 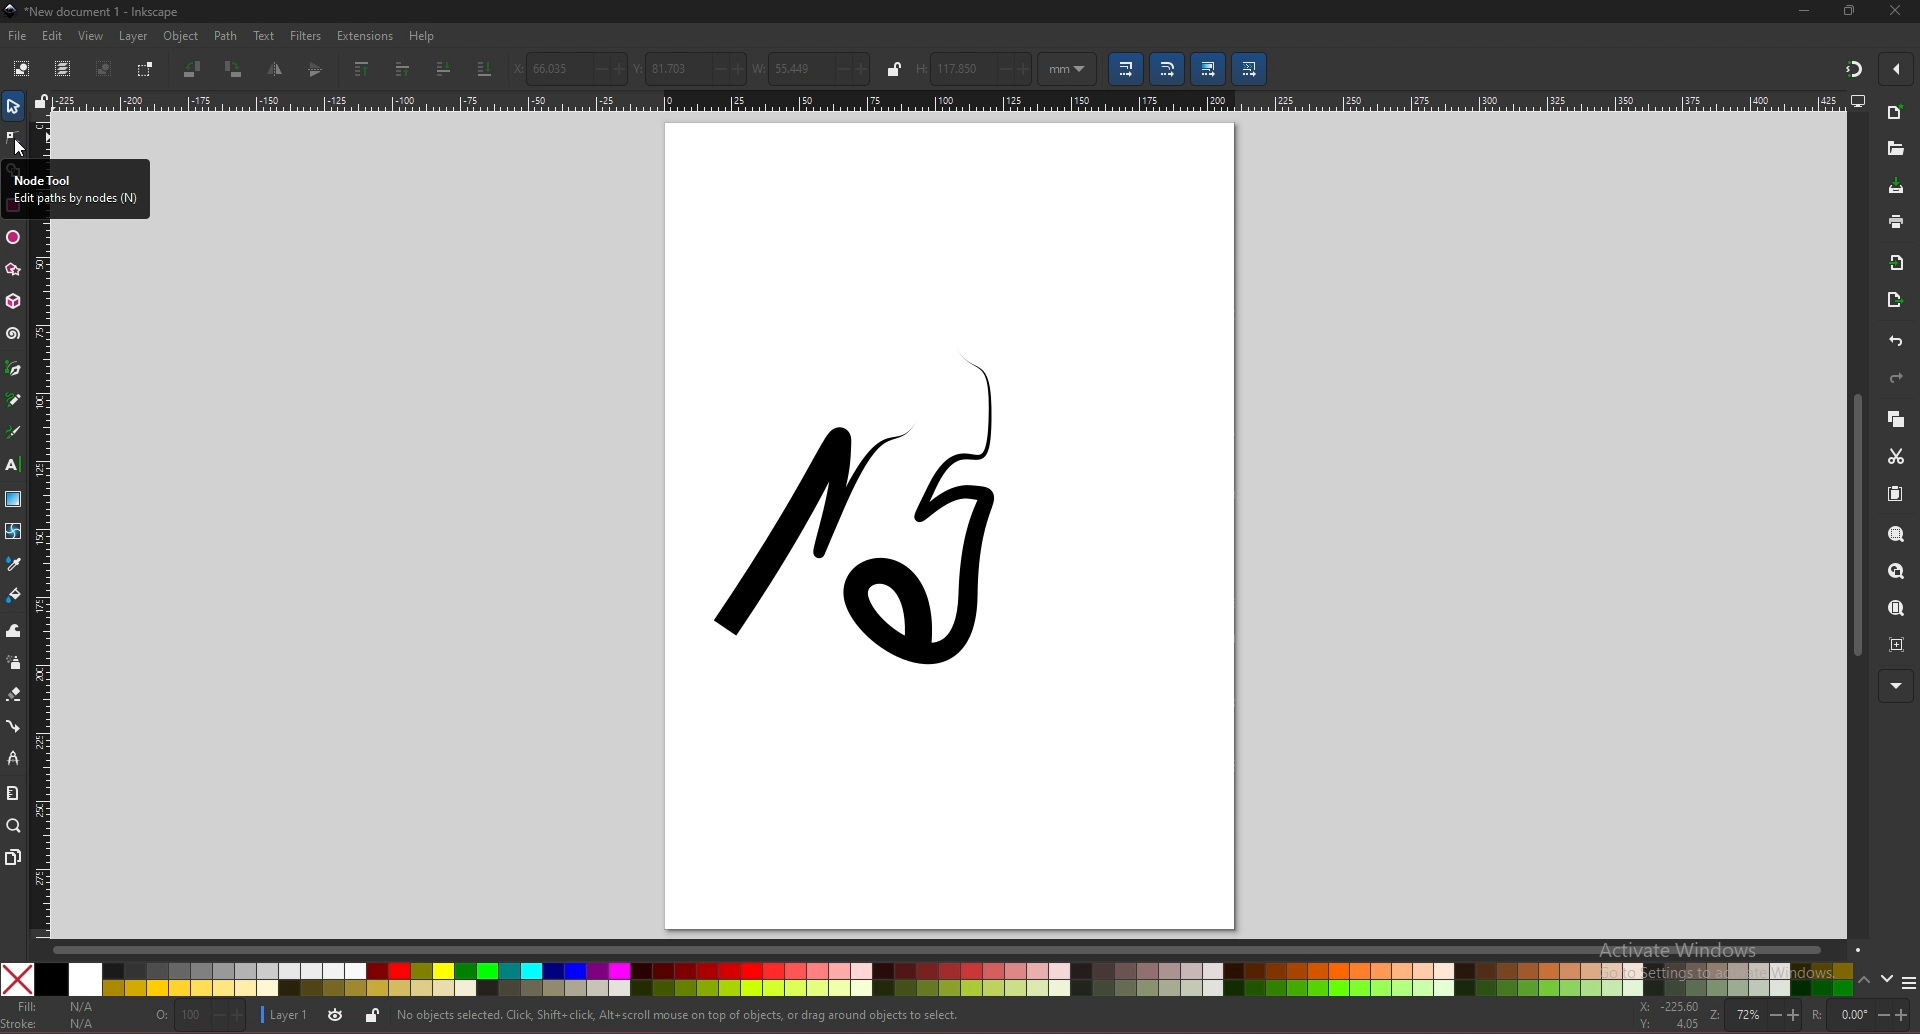 I want to click on x and y coordinates, so click(x=1669, y=1015).